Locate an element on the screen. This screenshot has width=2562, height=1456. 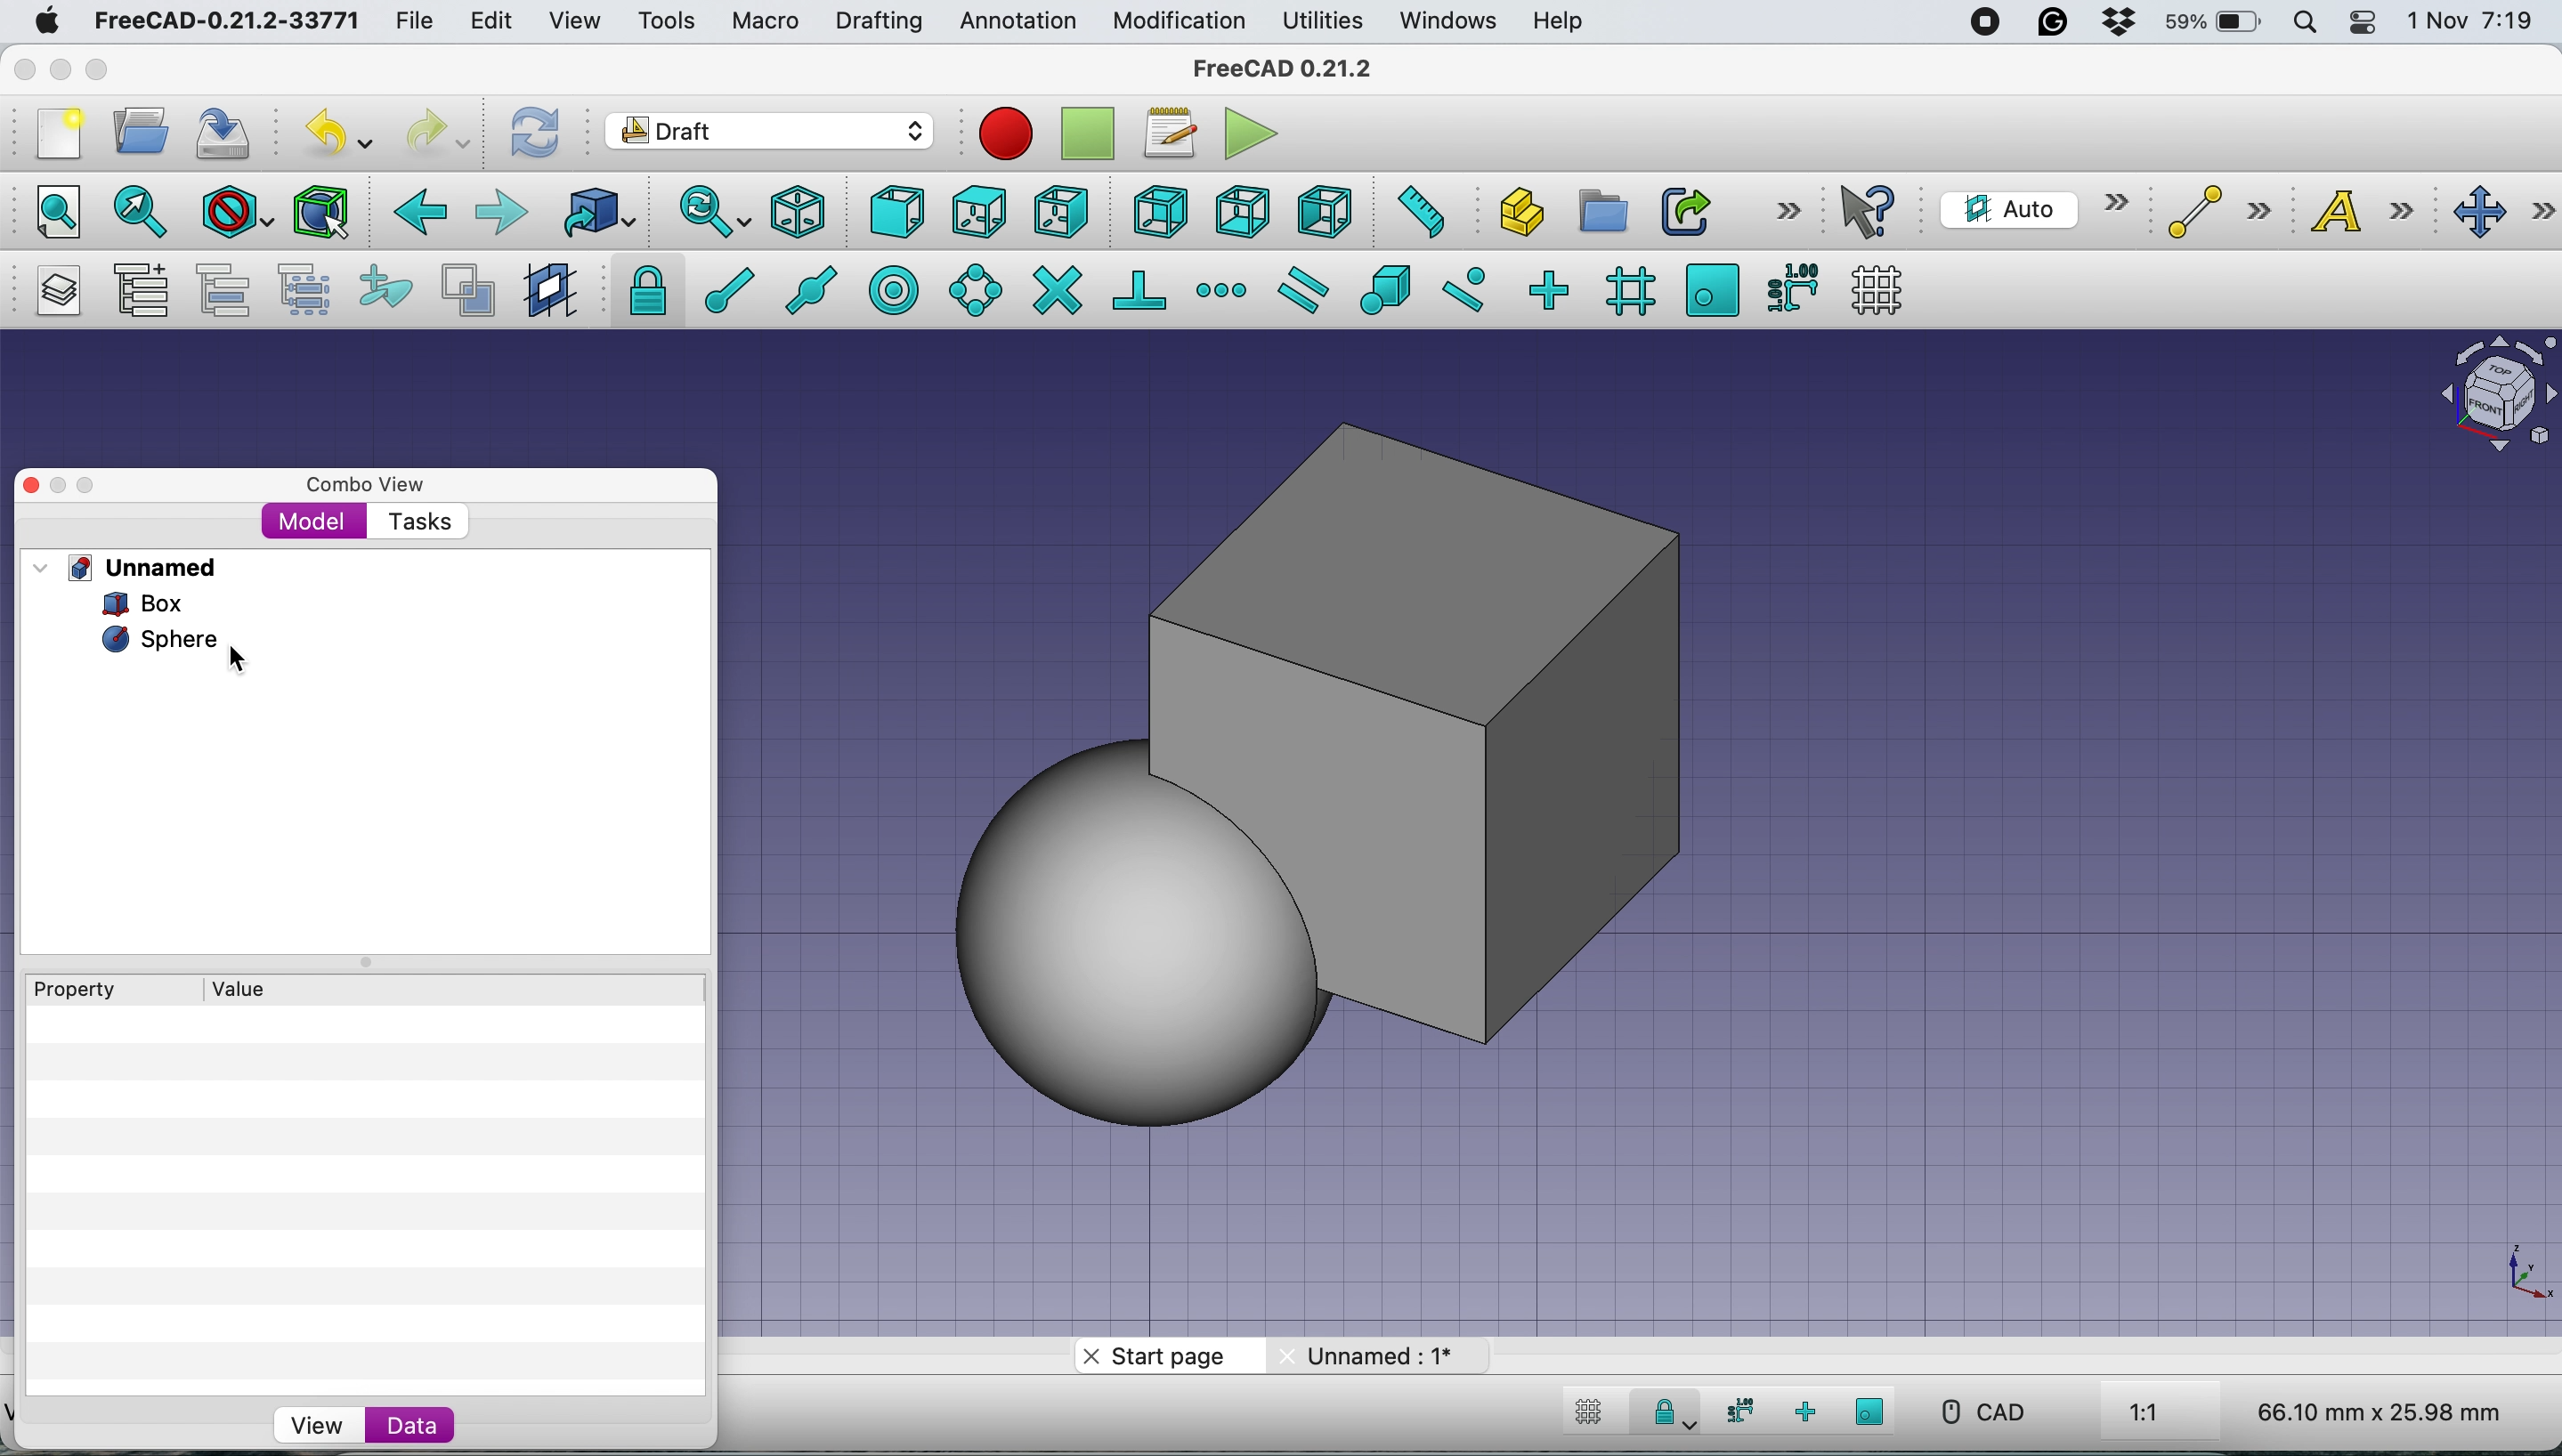
snap grid is located at coordinates (1627, 290).